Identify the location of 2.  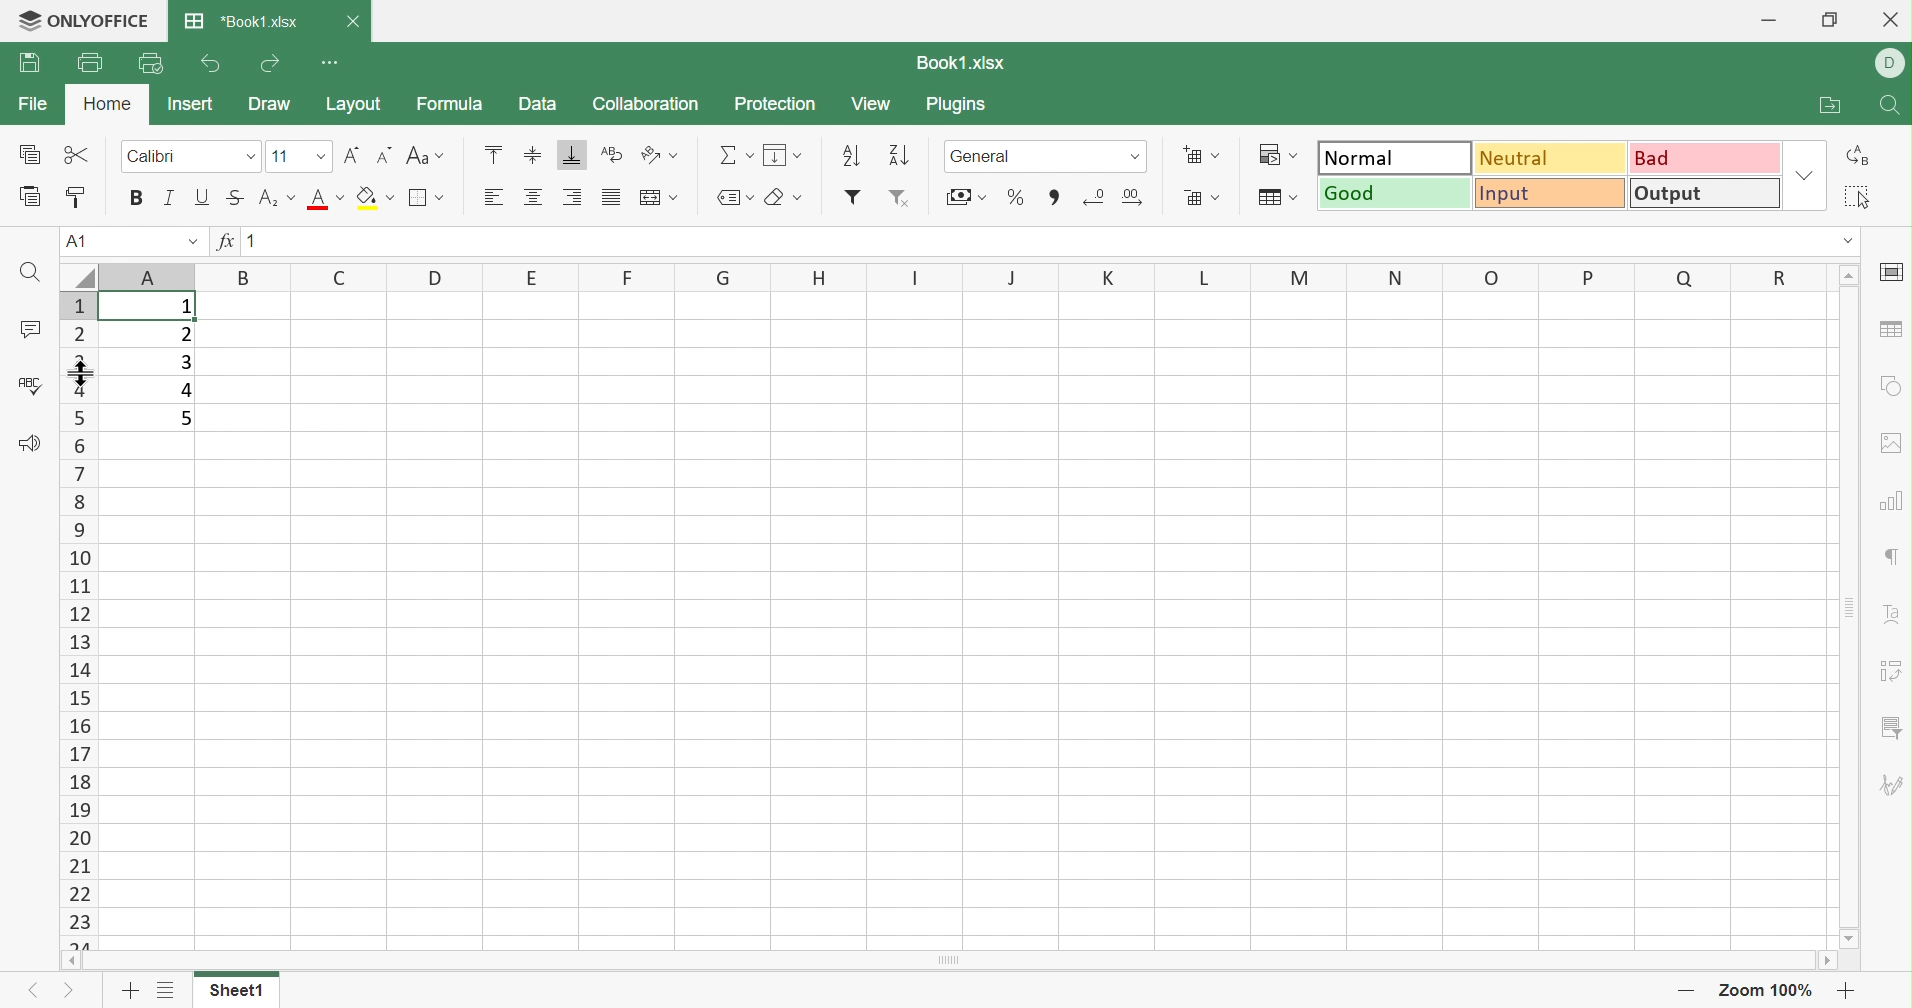
(185, 336).